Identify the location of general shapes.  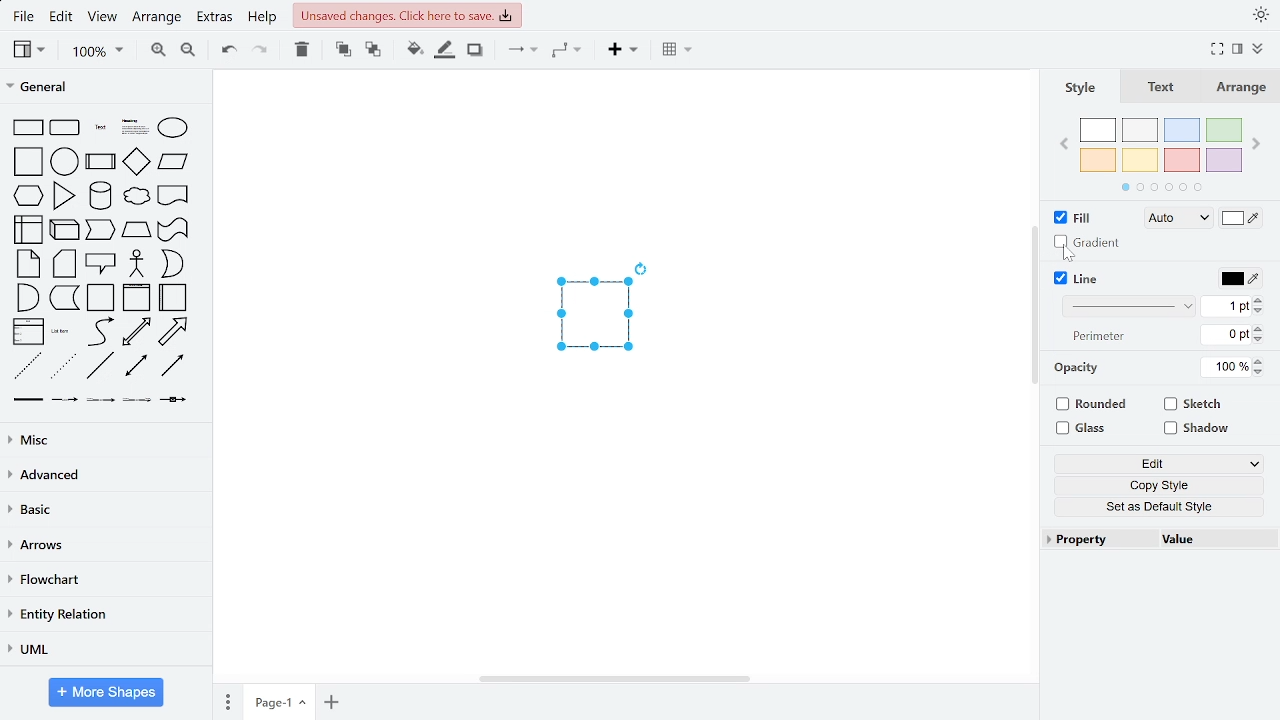
(172, 296).